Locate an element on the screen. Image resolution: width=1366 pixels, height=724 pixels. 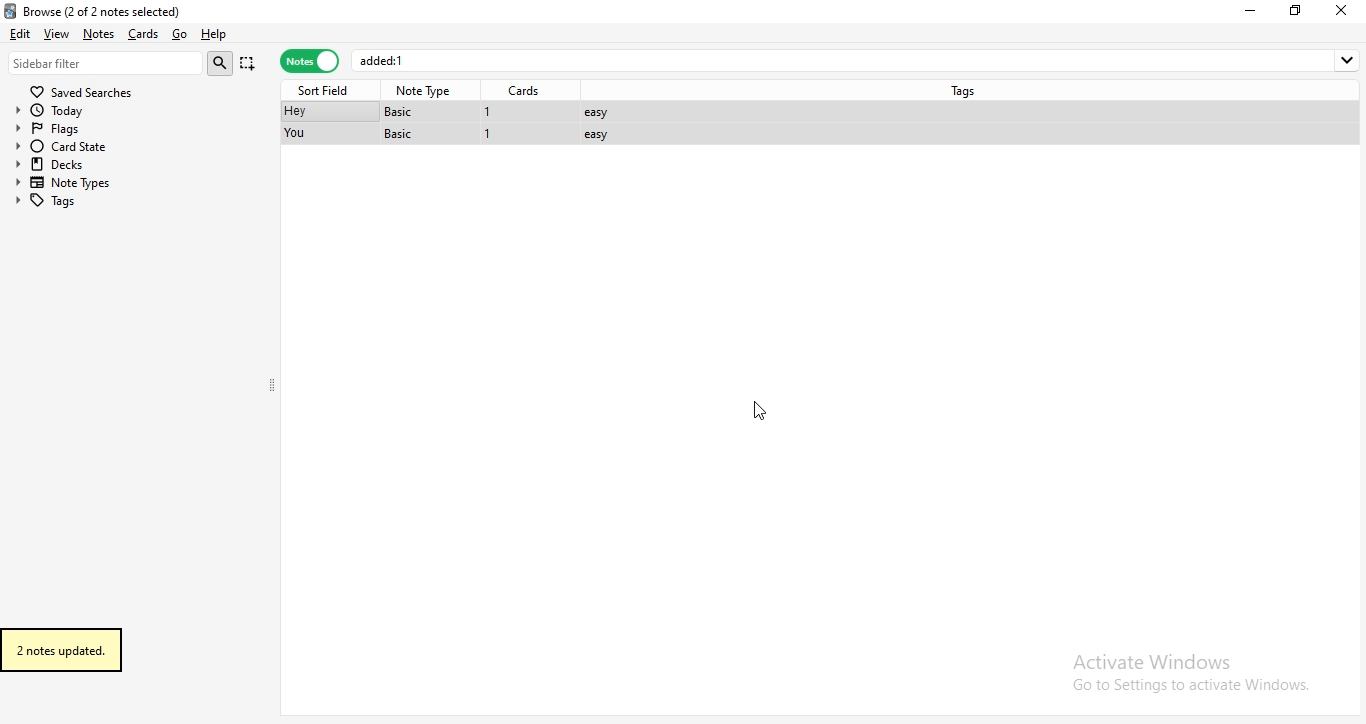
help is located at coordinates (214, 35).